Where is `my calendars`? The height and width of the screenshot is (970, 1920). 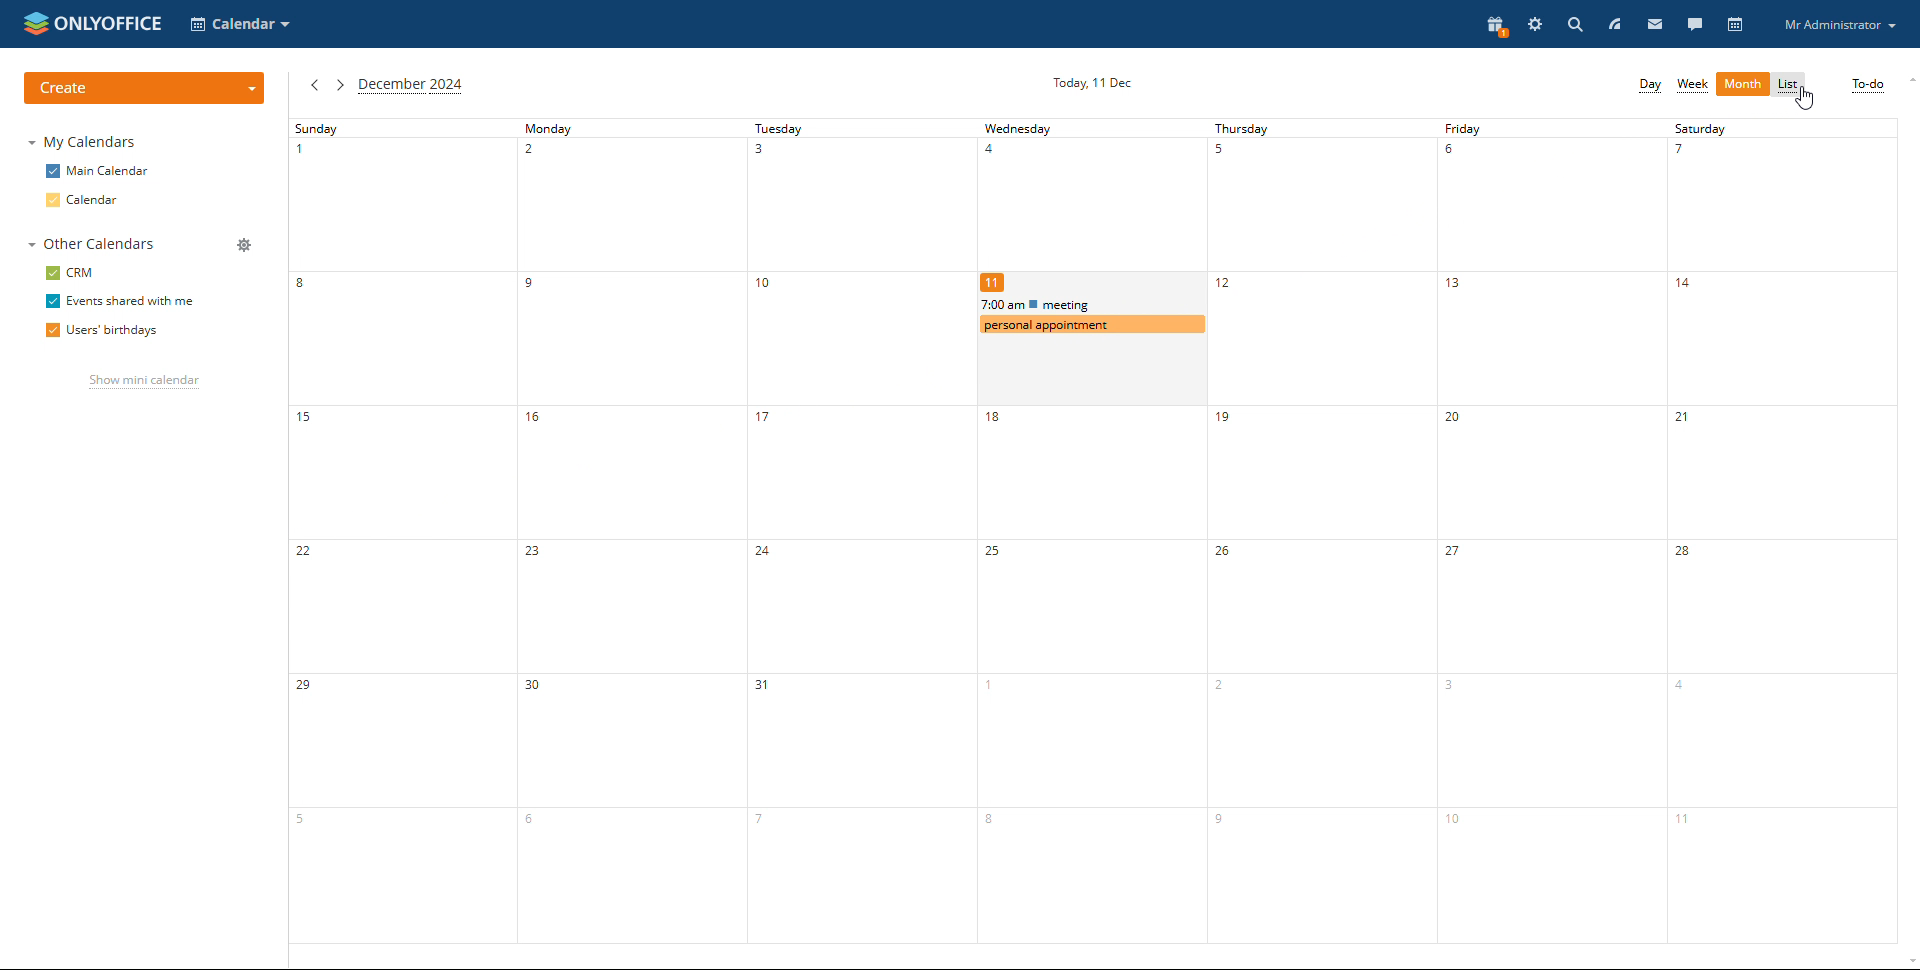
my calendars is located at coordinates (83, 143).